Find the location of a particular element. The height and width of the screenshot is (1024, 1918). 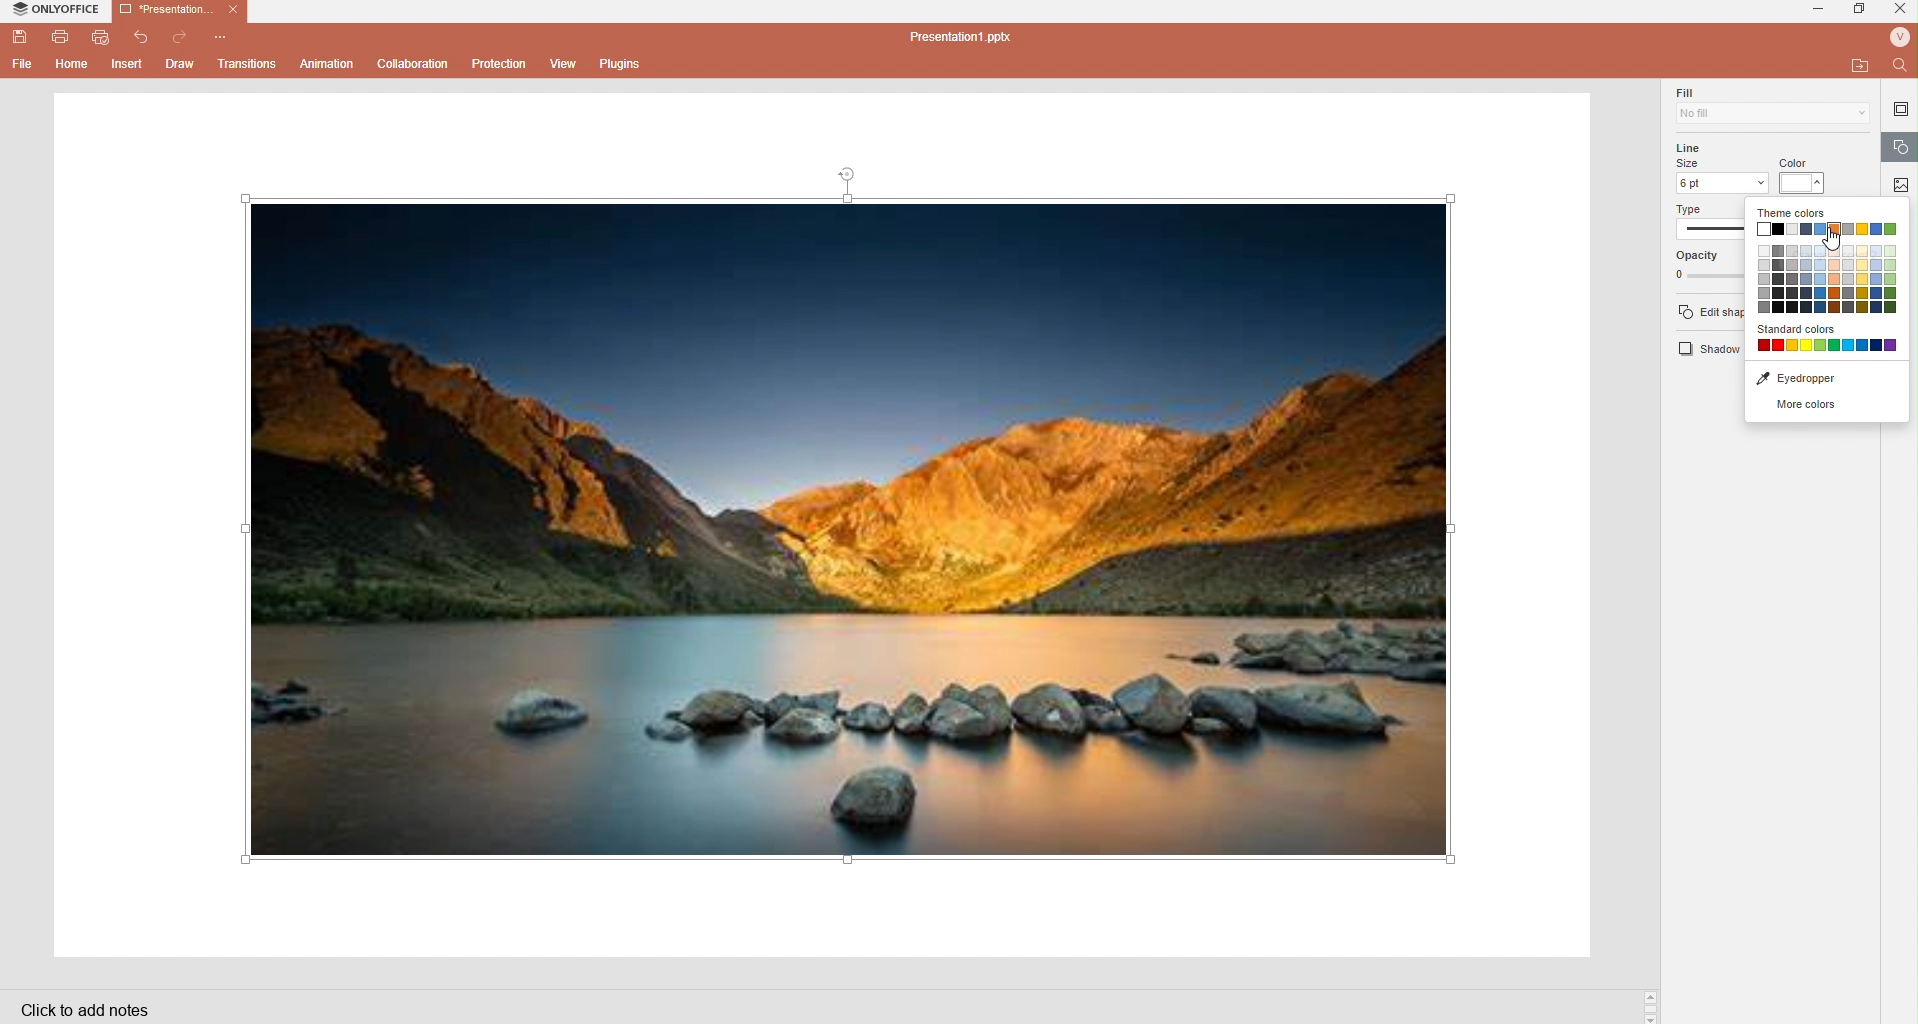

Presentation1. is located at coordinates (164, 9).